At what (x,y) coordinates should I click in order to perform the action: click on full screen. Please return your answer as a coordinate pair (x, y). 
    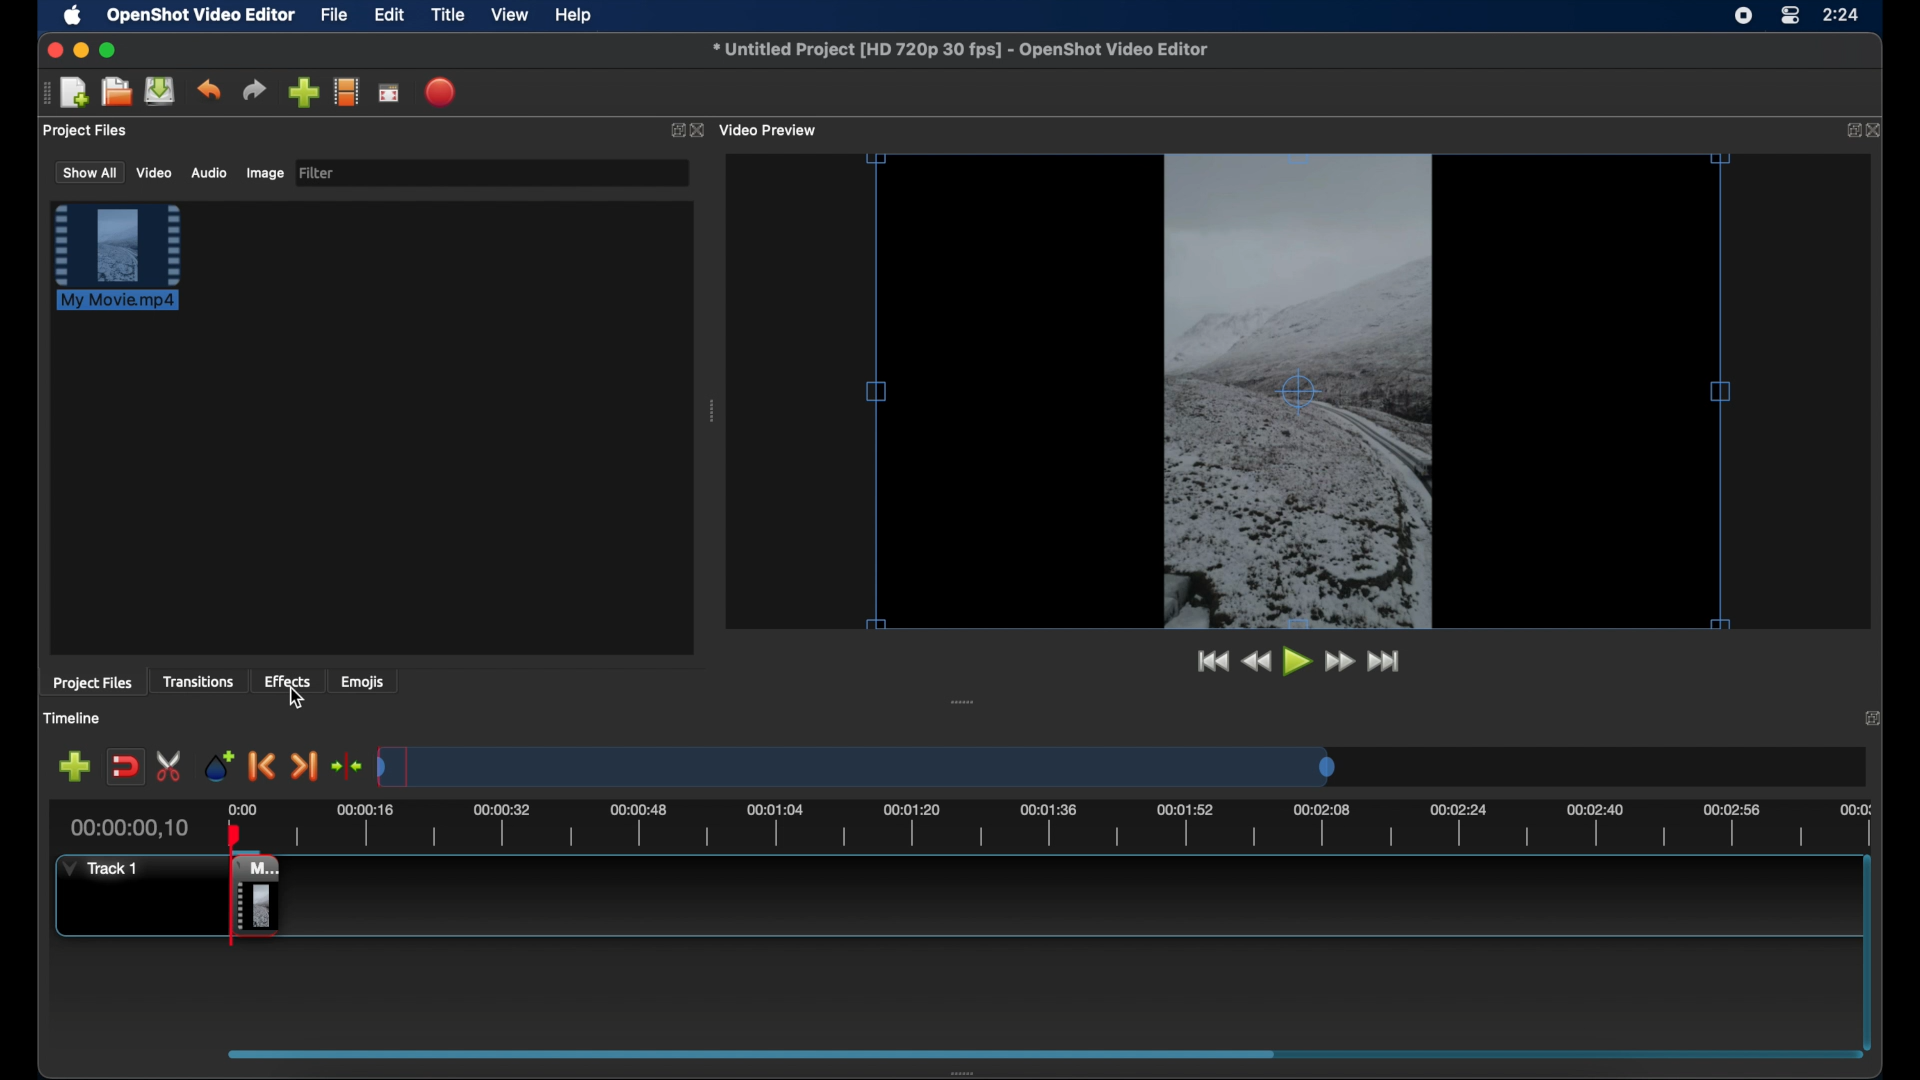
    Looking at the image, I should click on (389, 94).